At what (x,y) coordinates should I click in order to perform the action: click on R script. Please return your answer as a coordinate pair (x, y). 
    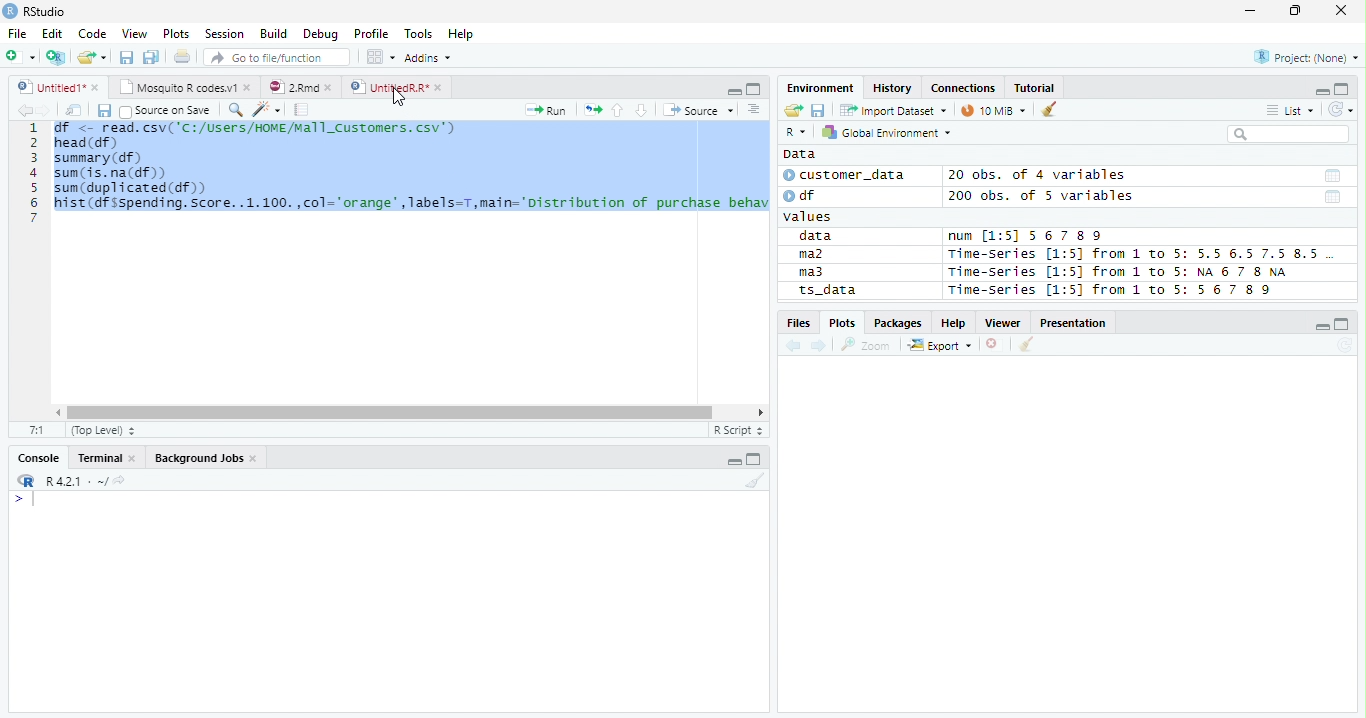
    Looking at the image, I should click on (737, 430).